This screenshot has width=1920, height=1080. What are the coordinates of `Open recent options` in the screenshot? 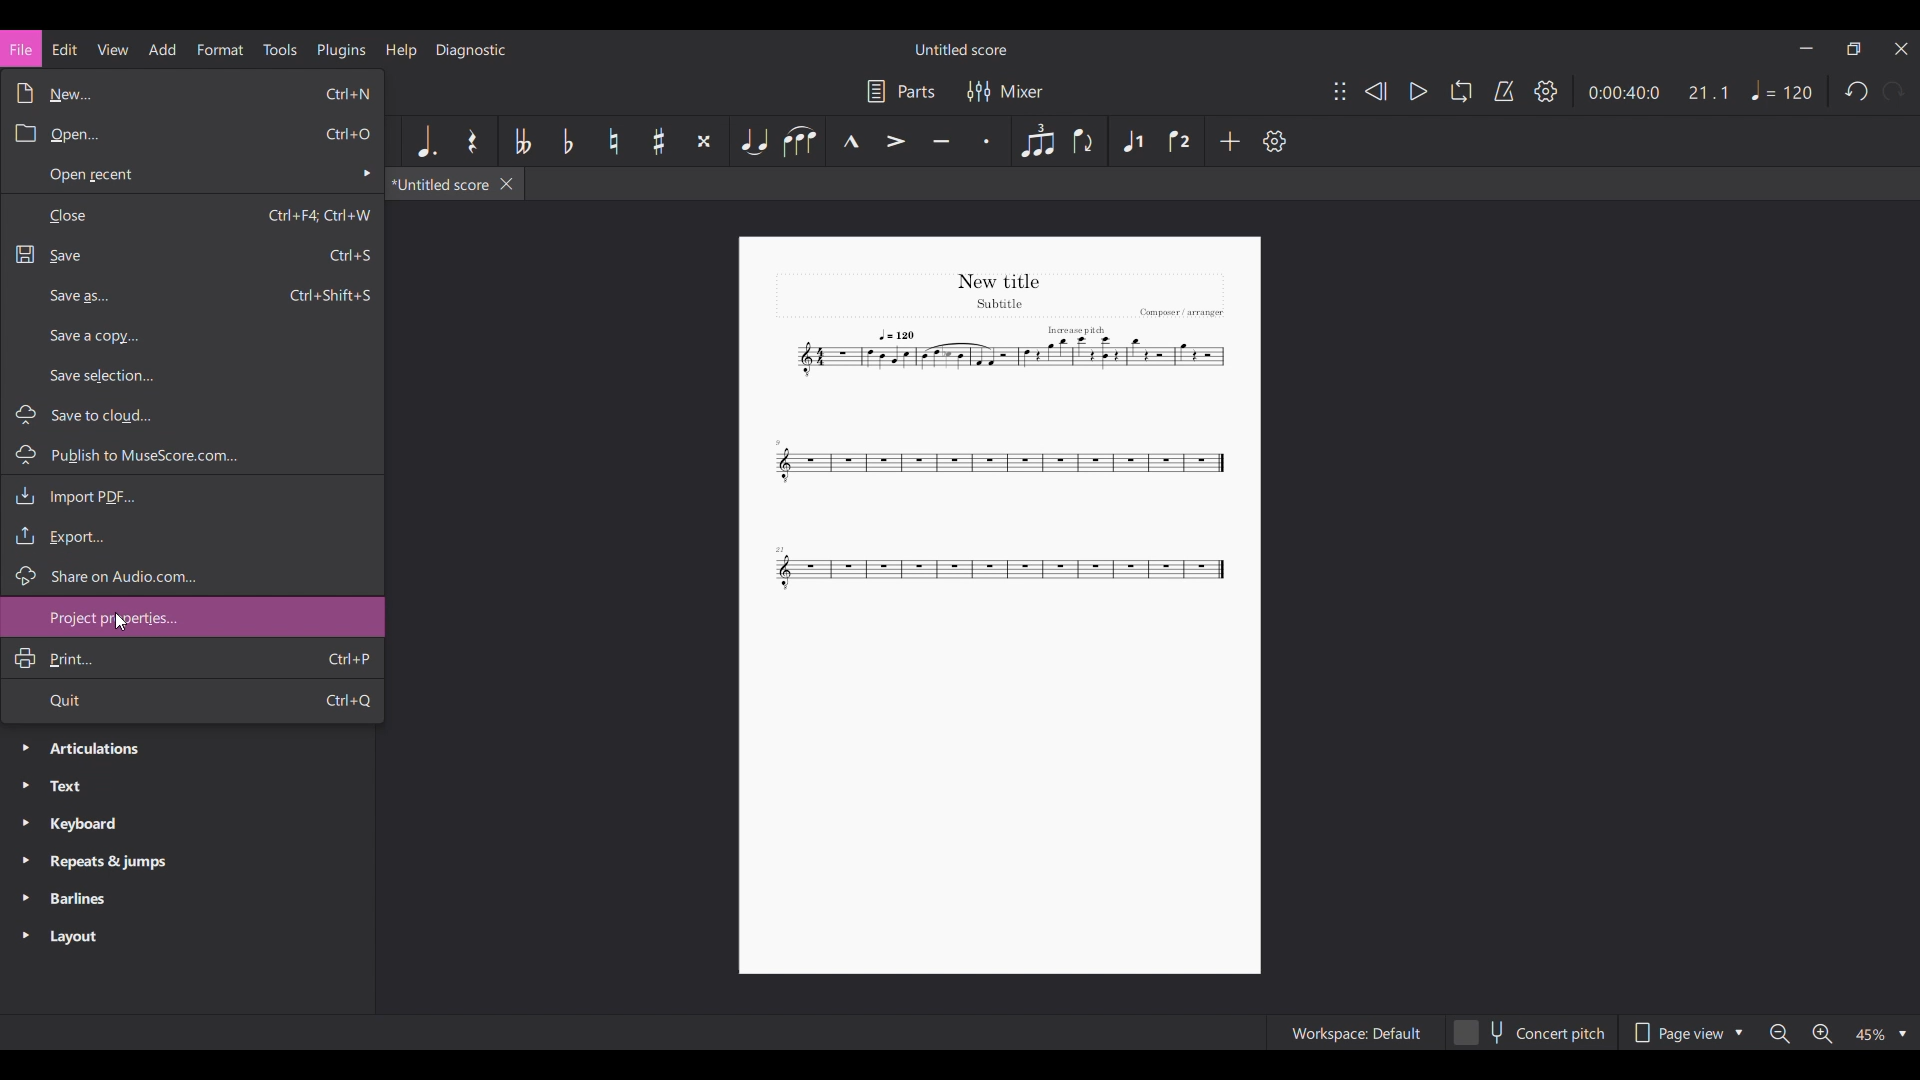 It's located at (193, 174).